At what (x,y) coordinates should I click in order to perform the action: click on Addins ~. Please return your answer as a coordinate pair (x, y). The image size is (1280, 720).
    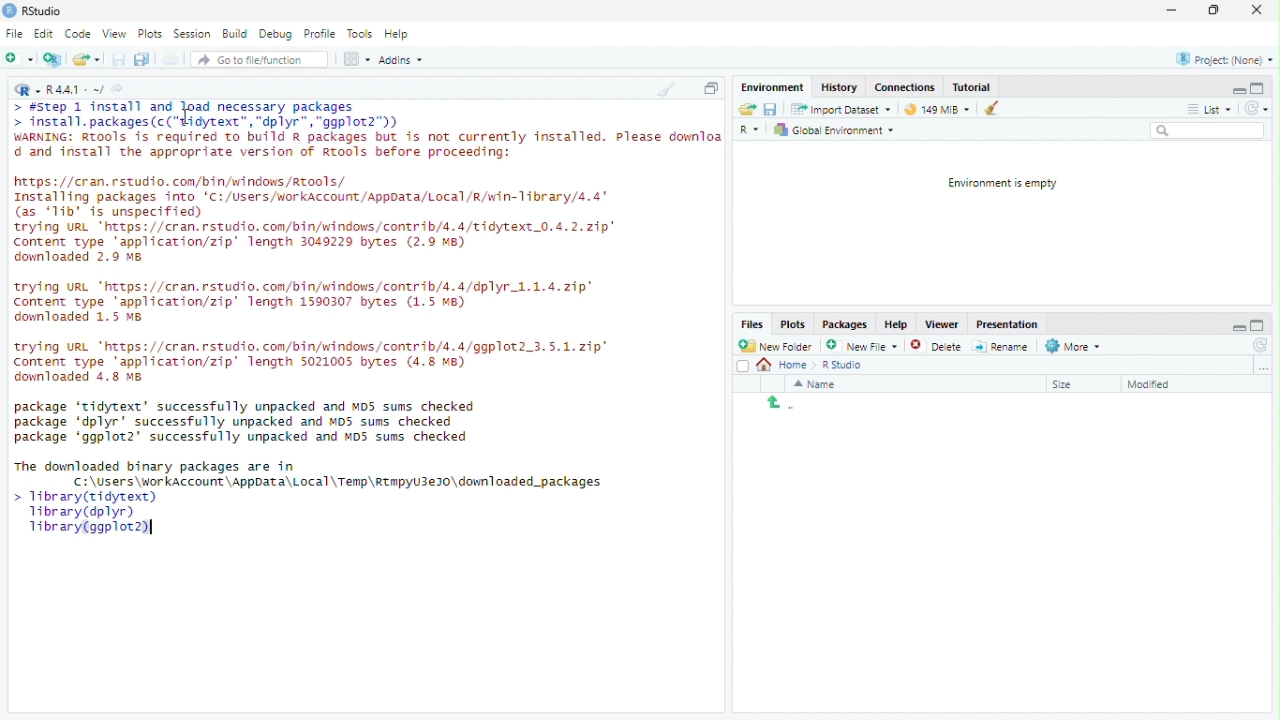
    Looking at the image, I should click on (400, 59).